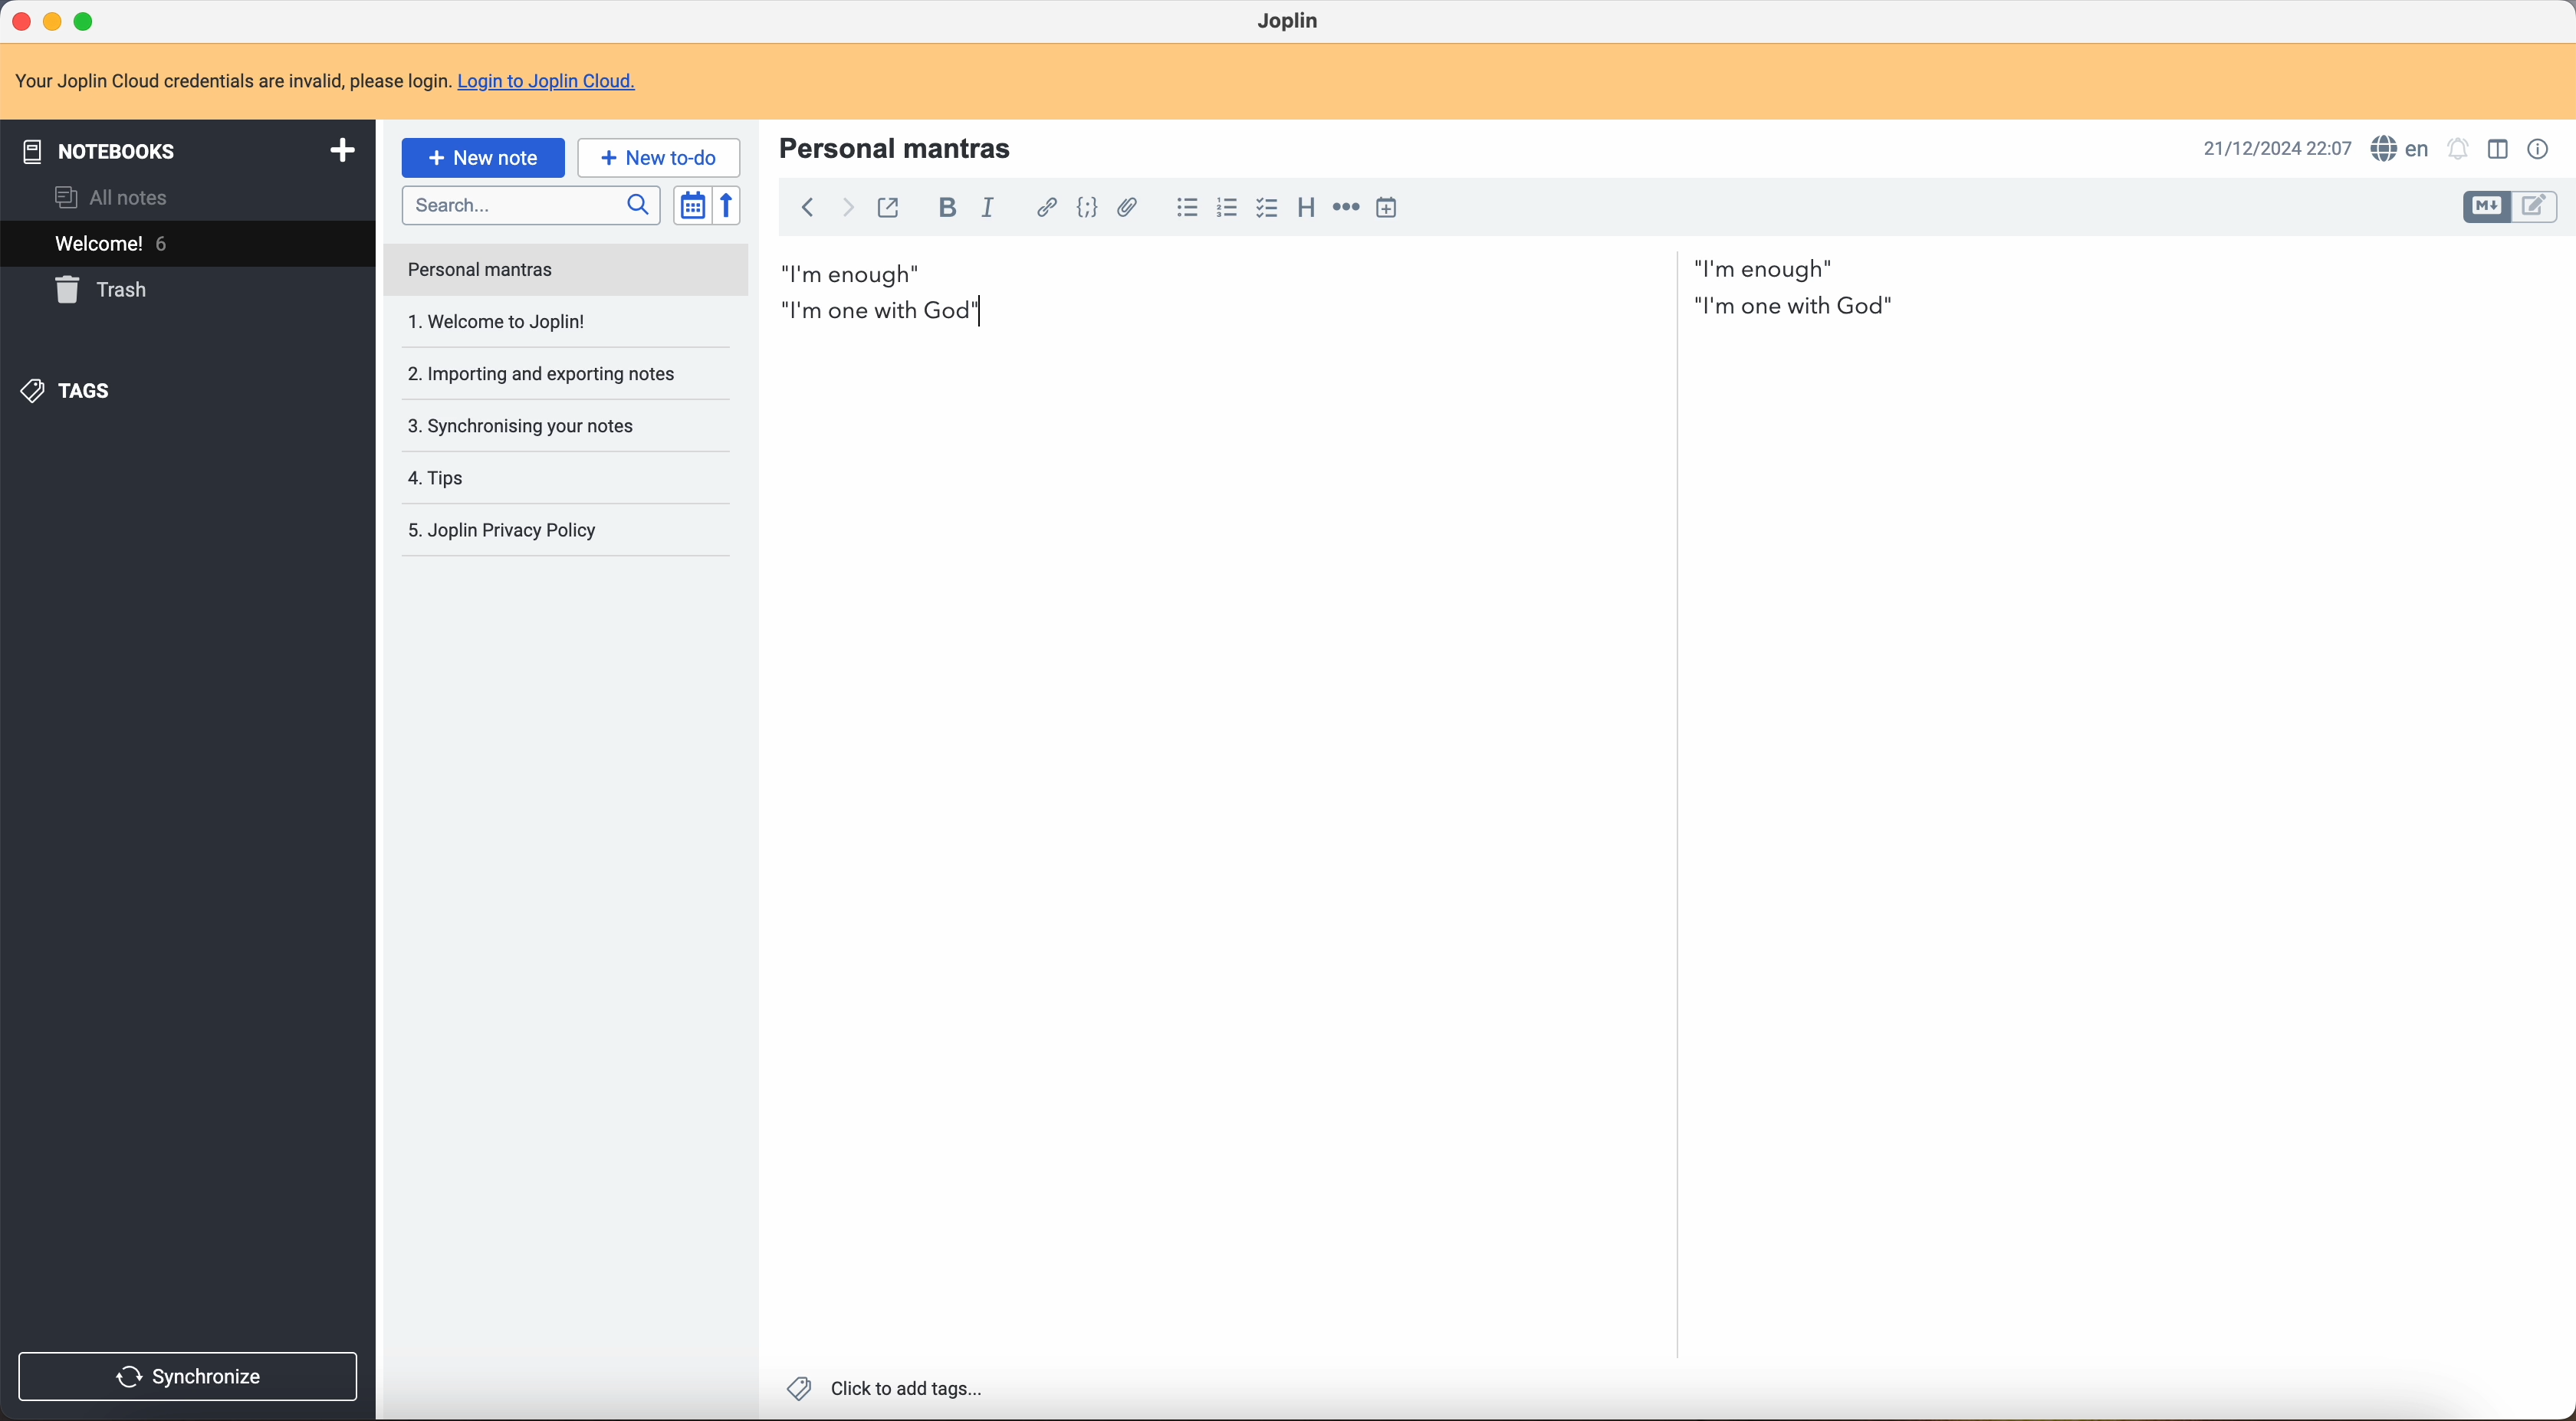 The image size is (2576, 1421). I want to click on bold, so click(950, 207).